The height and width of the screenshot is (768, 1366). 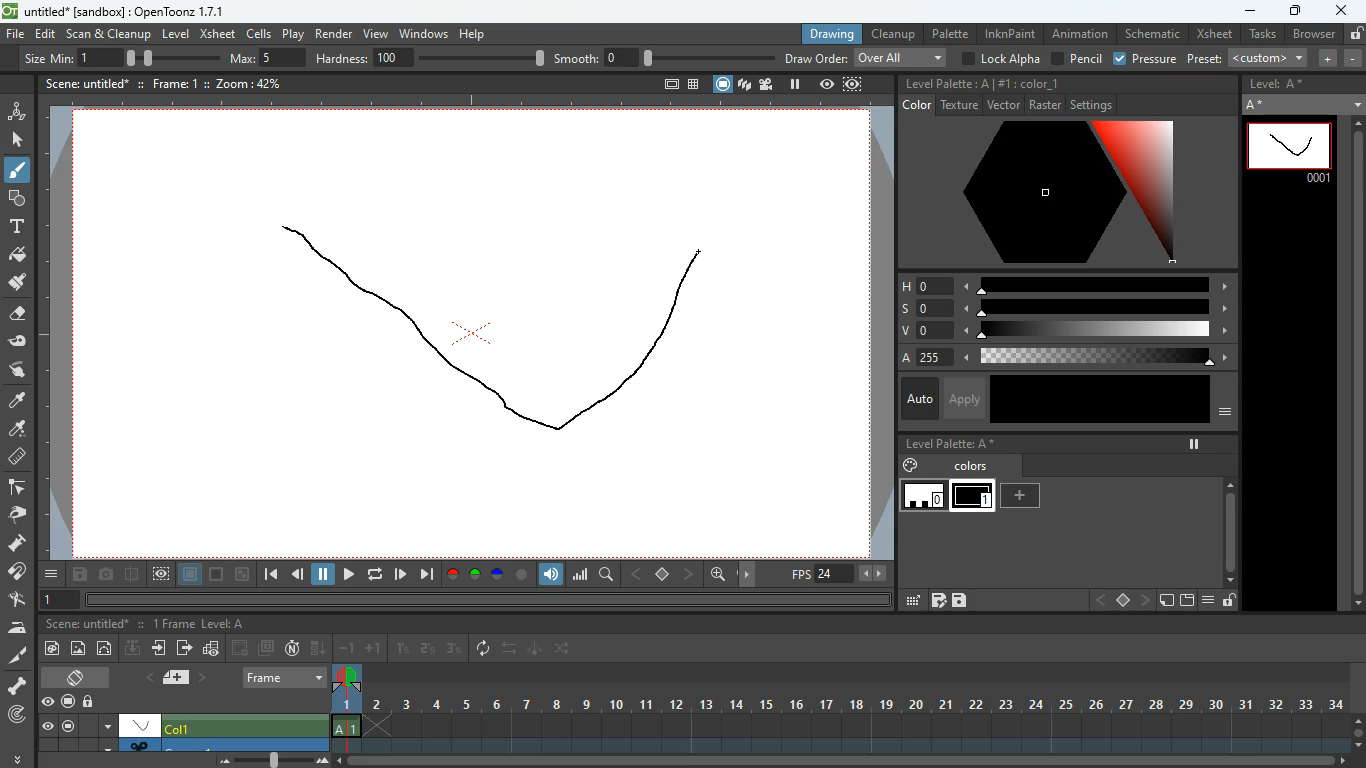 I want to click on view, so click(x=827, y=84).